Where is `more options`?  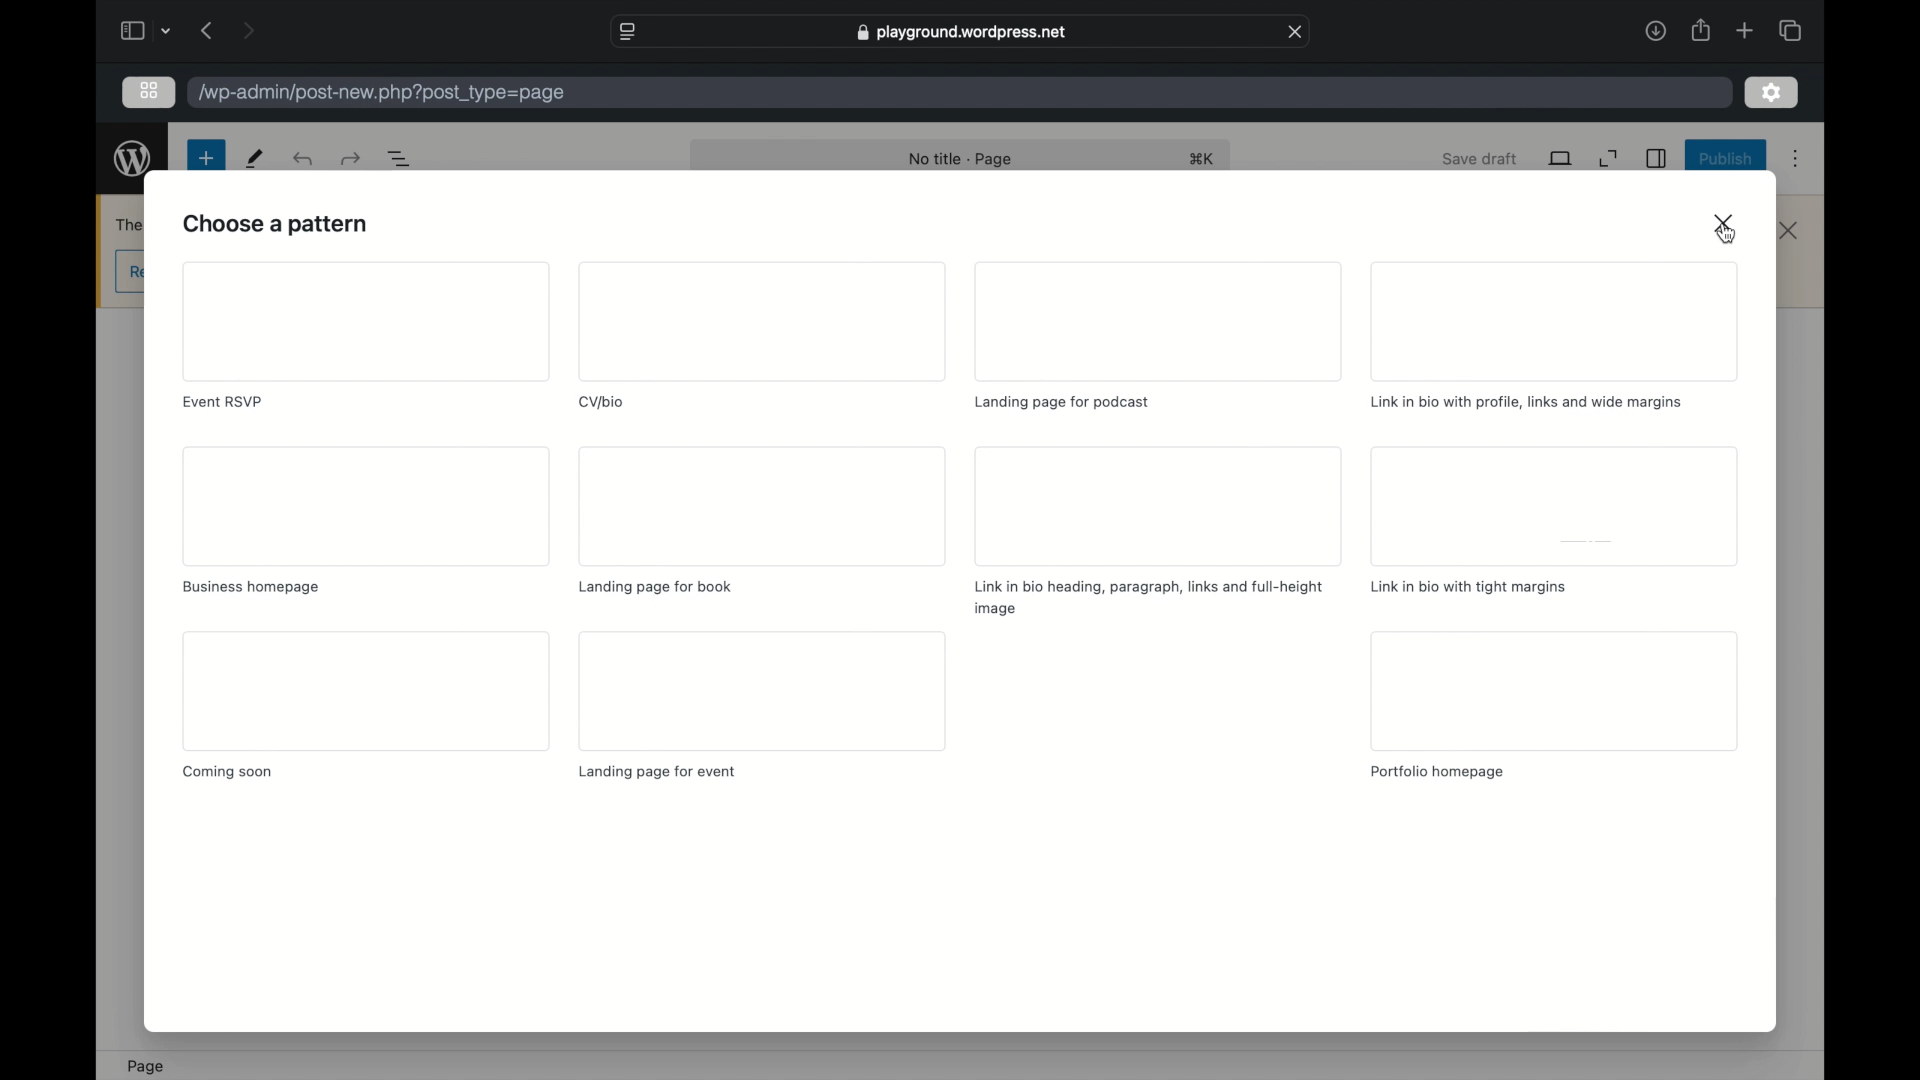 more options is located at coordinates (1798, 159).